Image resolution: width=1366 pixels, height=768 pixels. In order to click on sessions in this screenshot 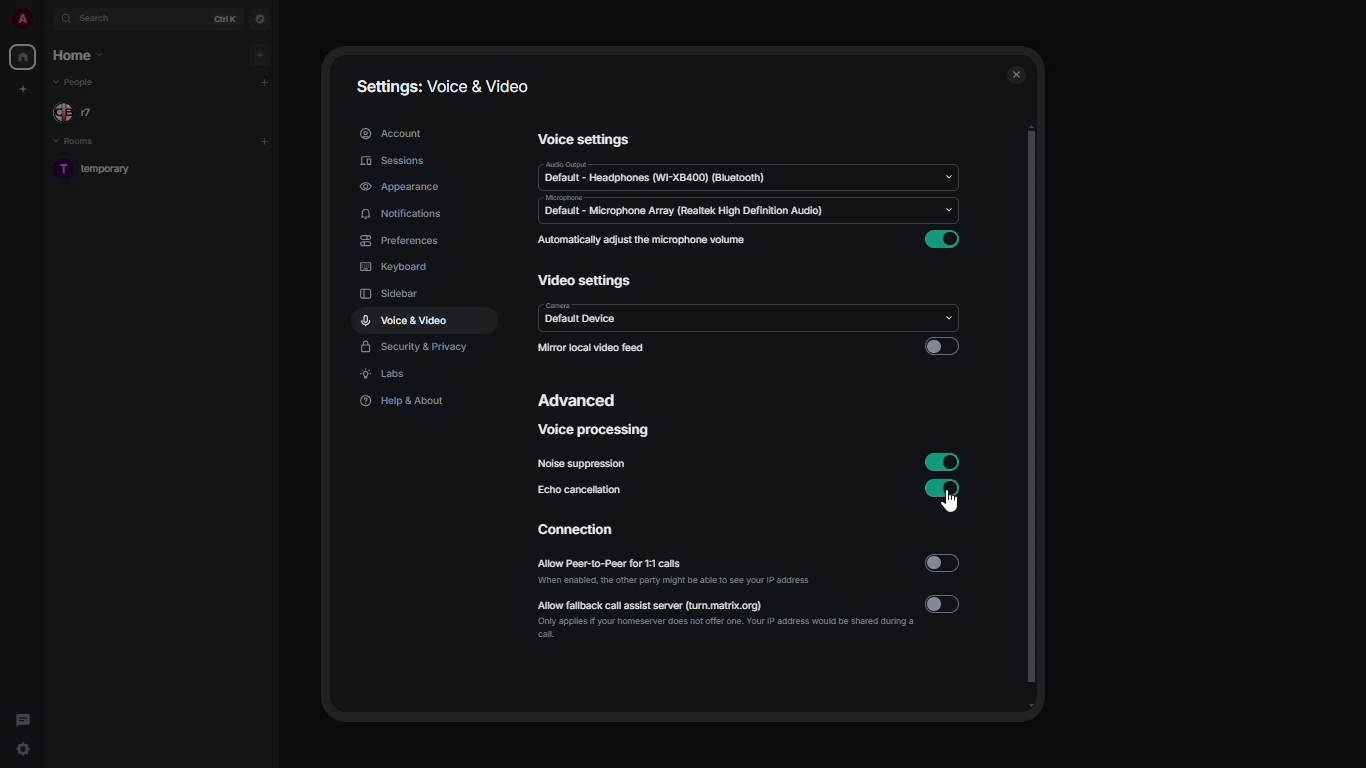, I will do `click(394, 161)`.